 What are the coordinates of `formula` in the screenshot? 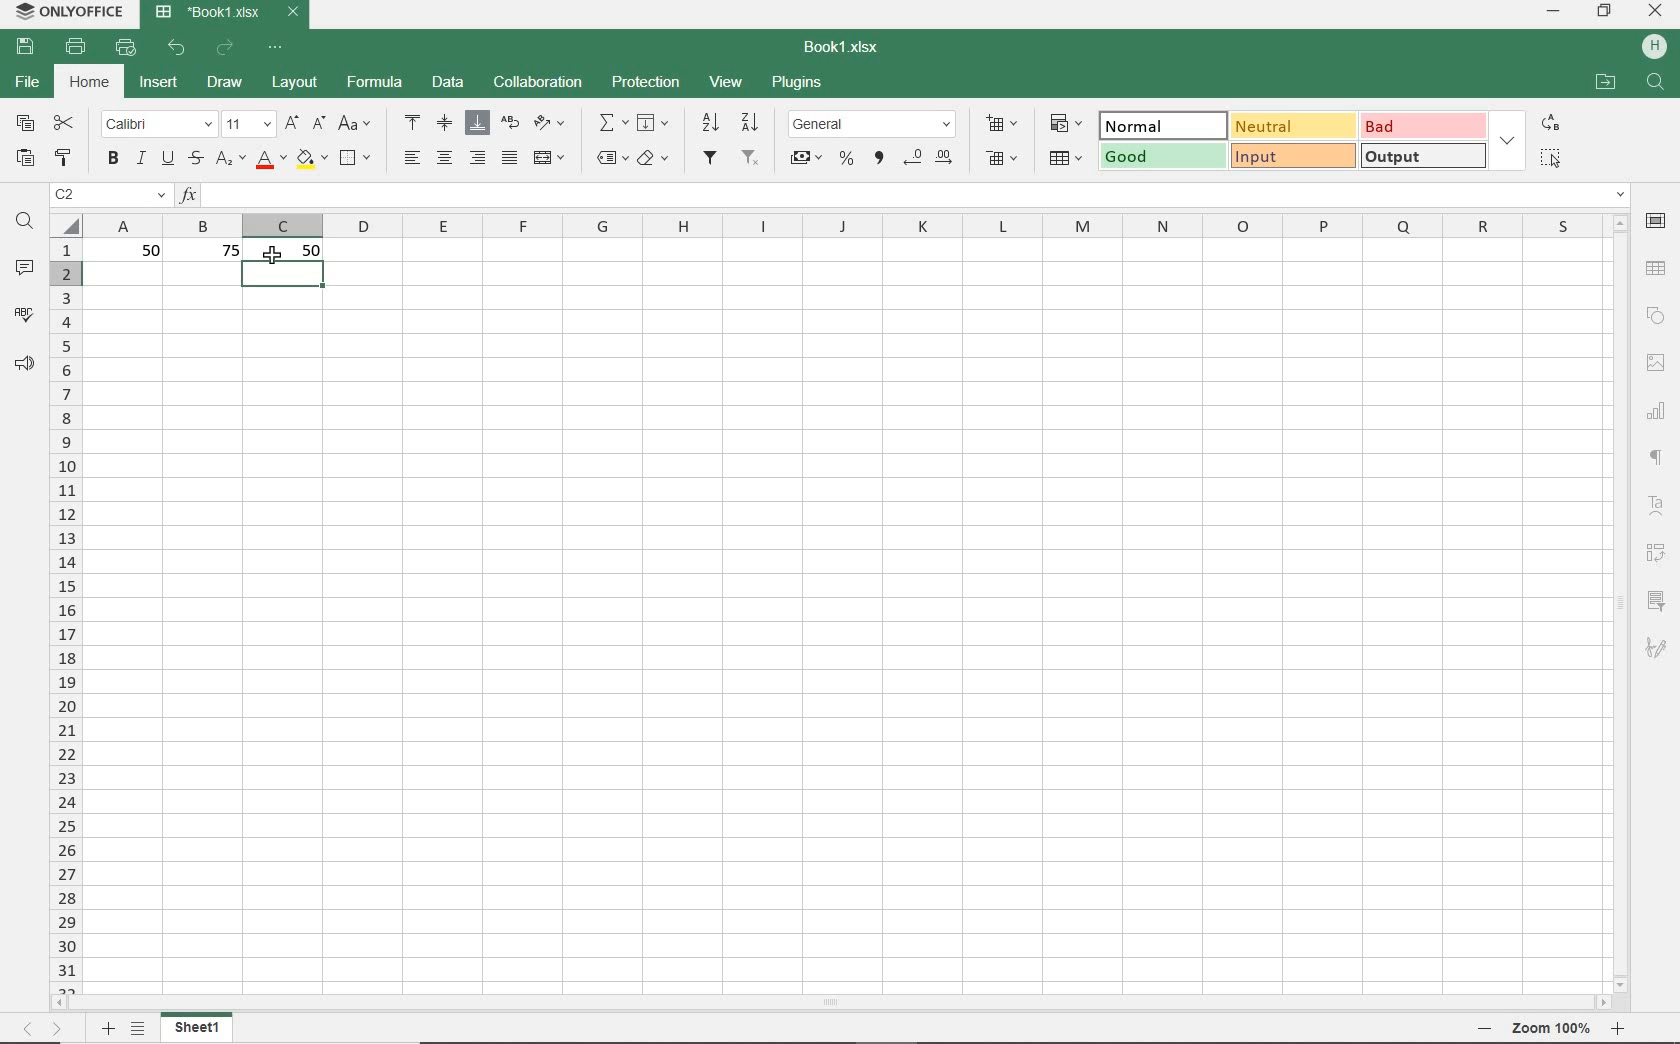 It's located at (375, 82).